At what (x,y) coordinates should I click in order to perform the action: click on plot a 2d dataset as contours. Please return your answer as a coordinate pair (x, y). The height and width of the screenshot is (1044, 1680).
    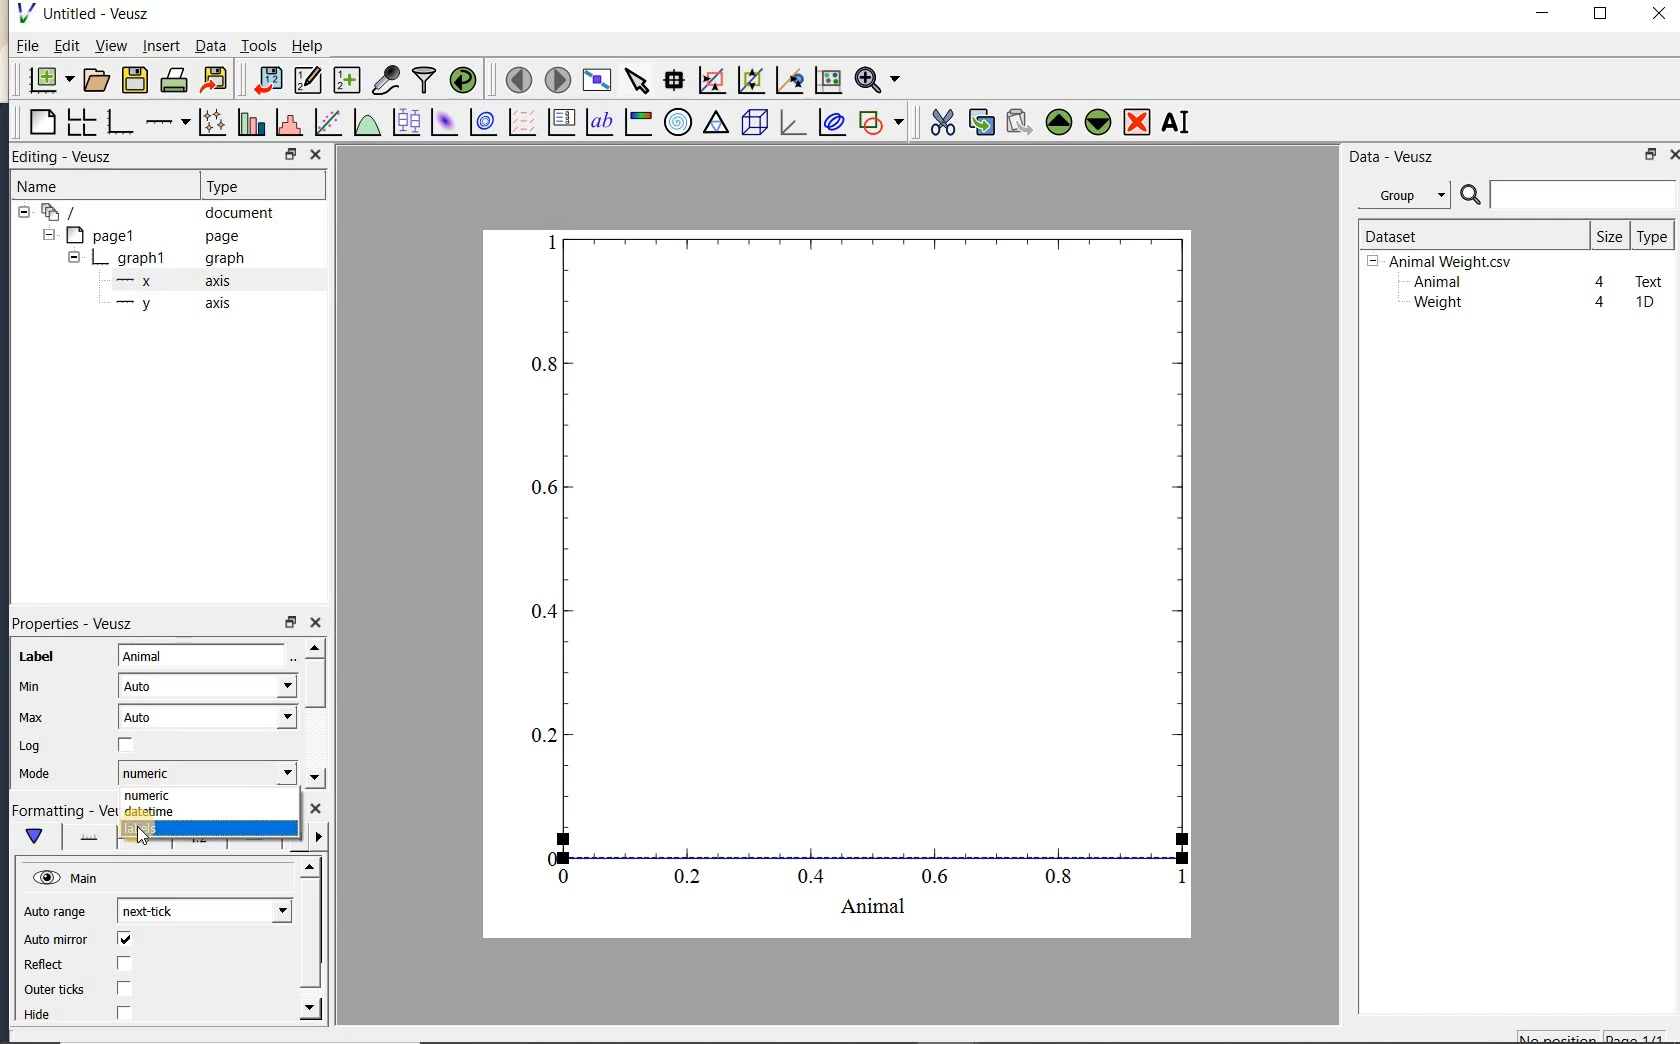
    Looking at the image, I should click on (481, 121).